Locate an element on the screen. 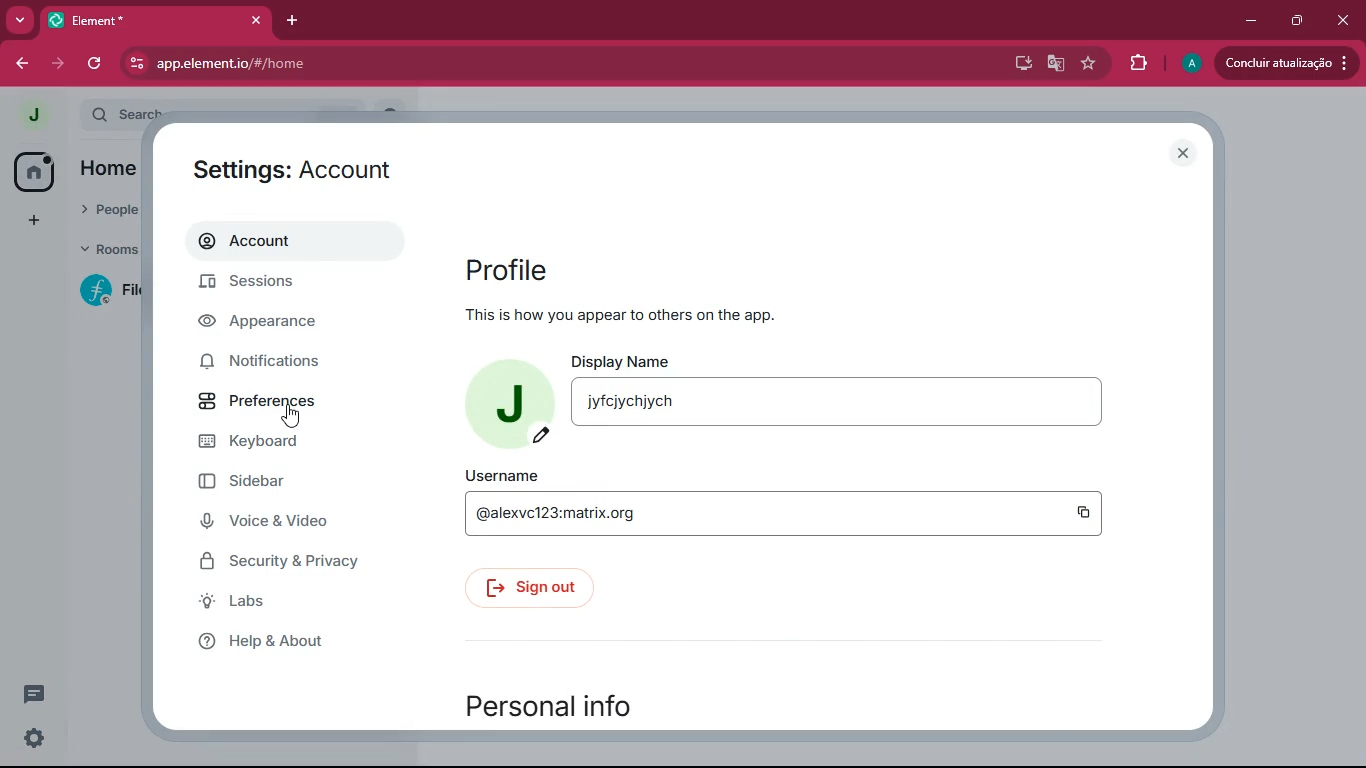 The height and width of the screenshot is (768, 1366). home is located at coordinates (35, 173).